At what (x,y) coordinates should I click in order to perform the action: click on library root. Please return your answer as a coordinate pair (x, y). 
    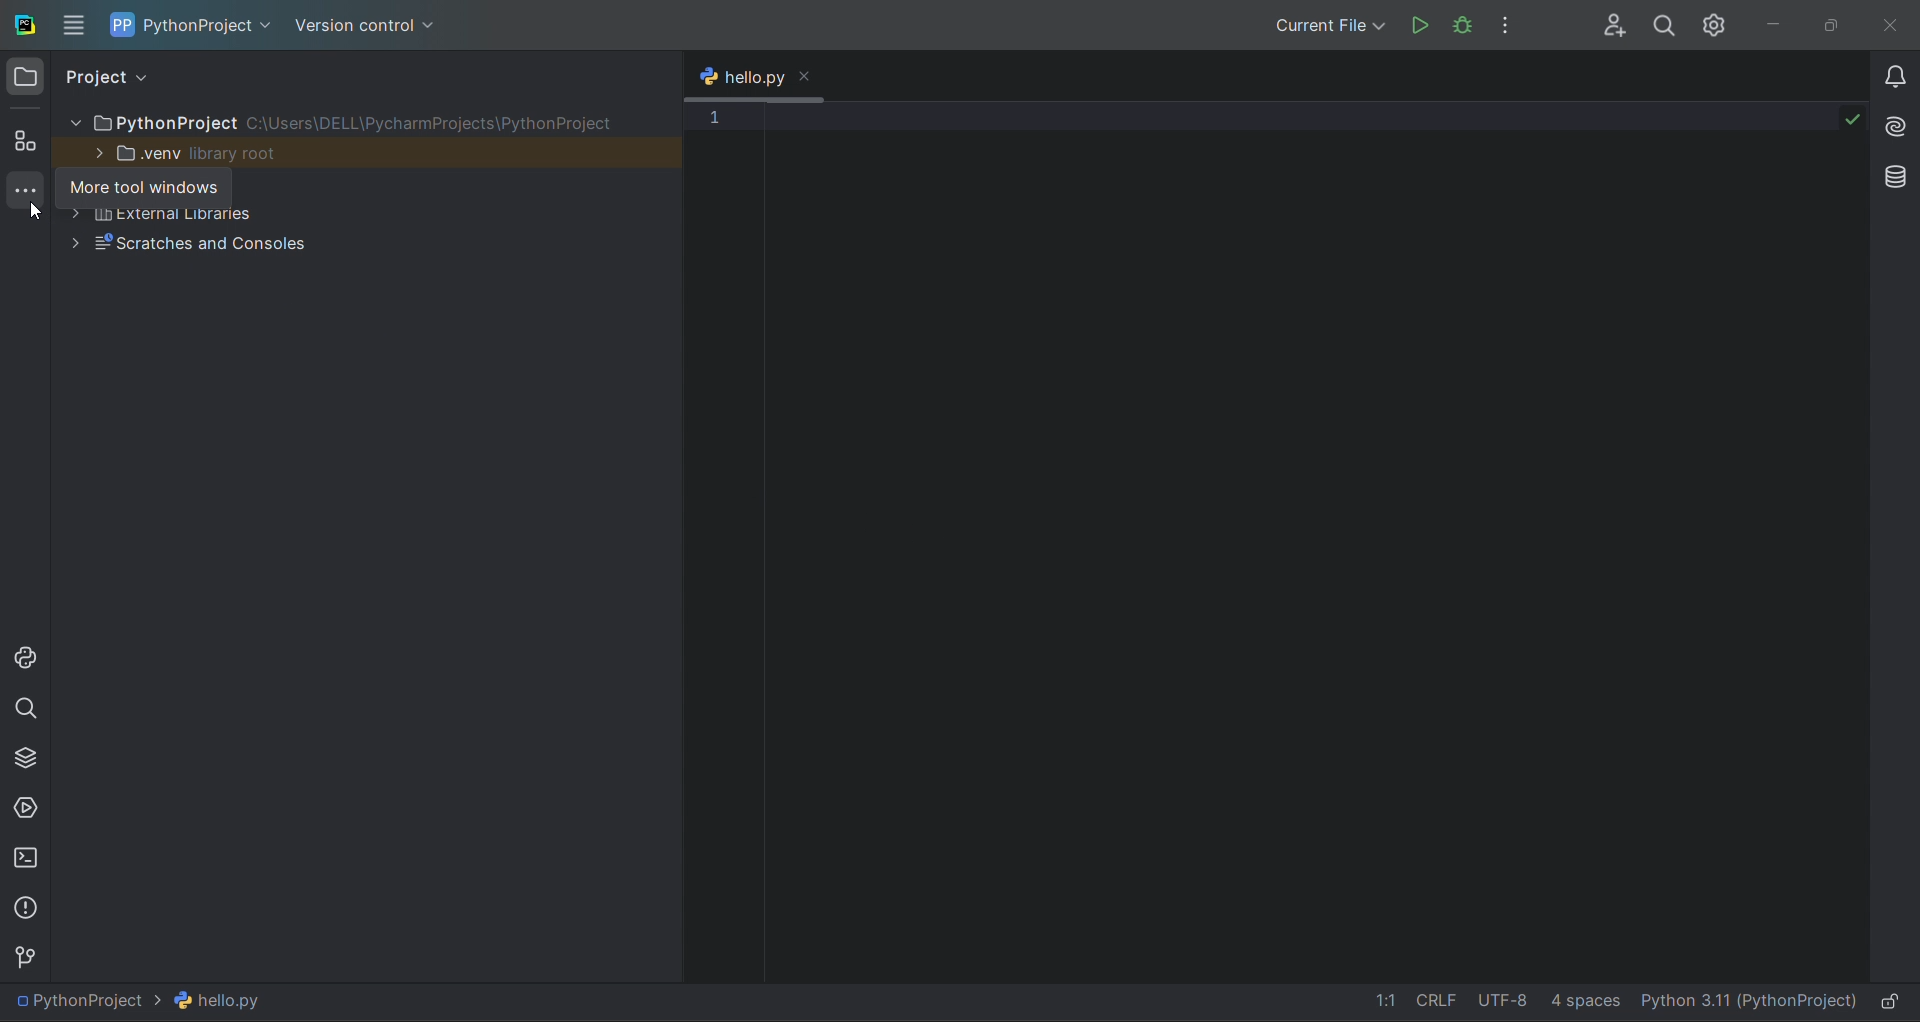
    Looking at the image, I should click on (239, 153).